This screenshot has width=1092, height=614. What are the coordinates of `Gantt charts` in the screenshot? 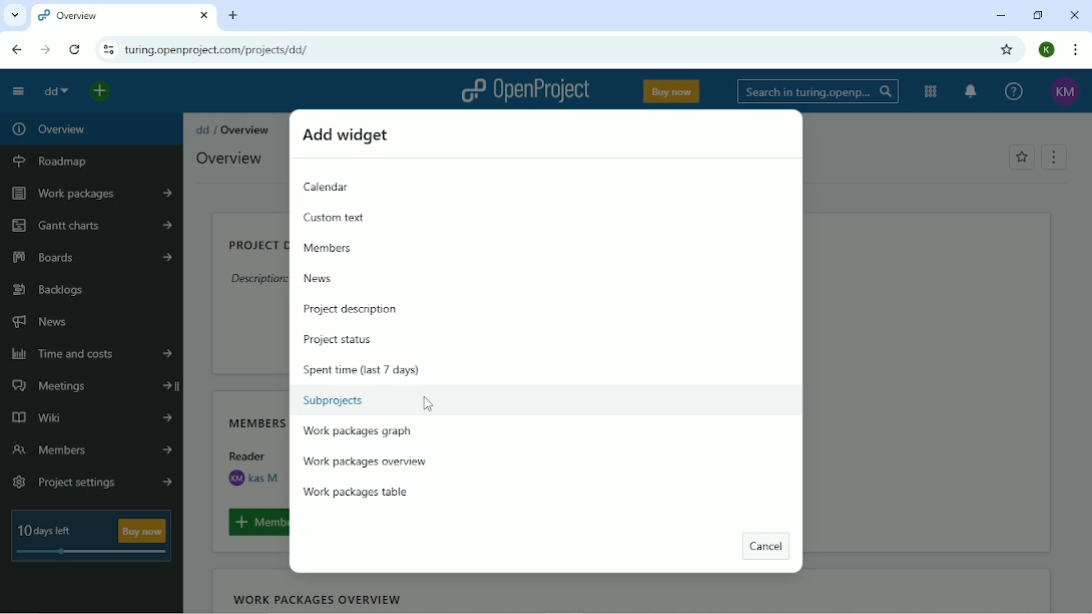 It's located at (93, 227).